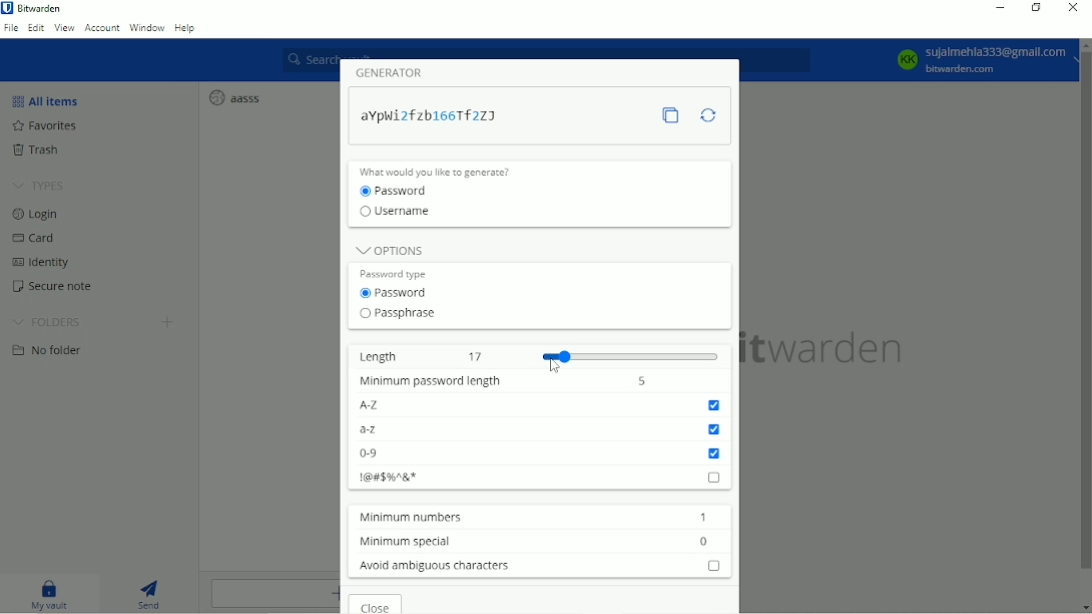 The image size is (1092, 614). Describe the element at coordinates (978, 61) in the screenshot. I see `Account` at that location.